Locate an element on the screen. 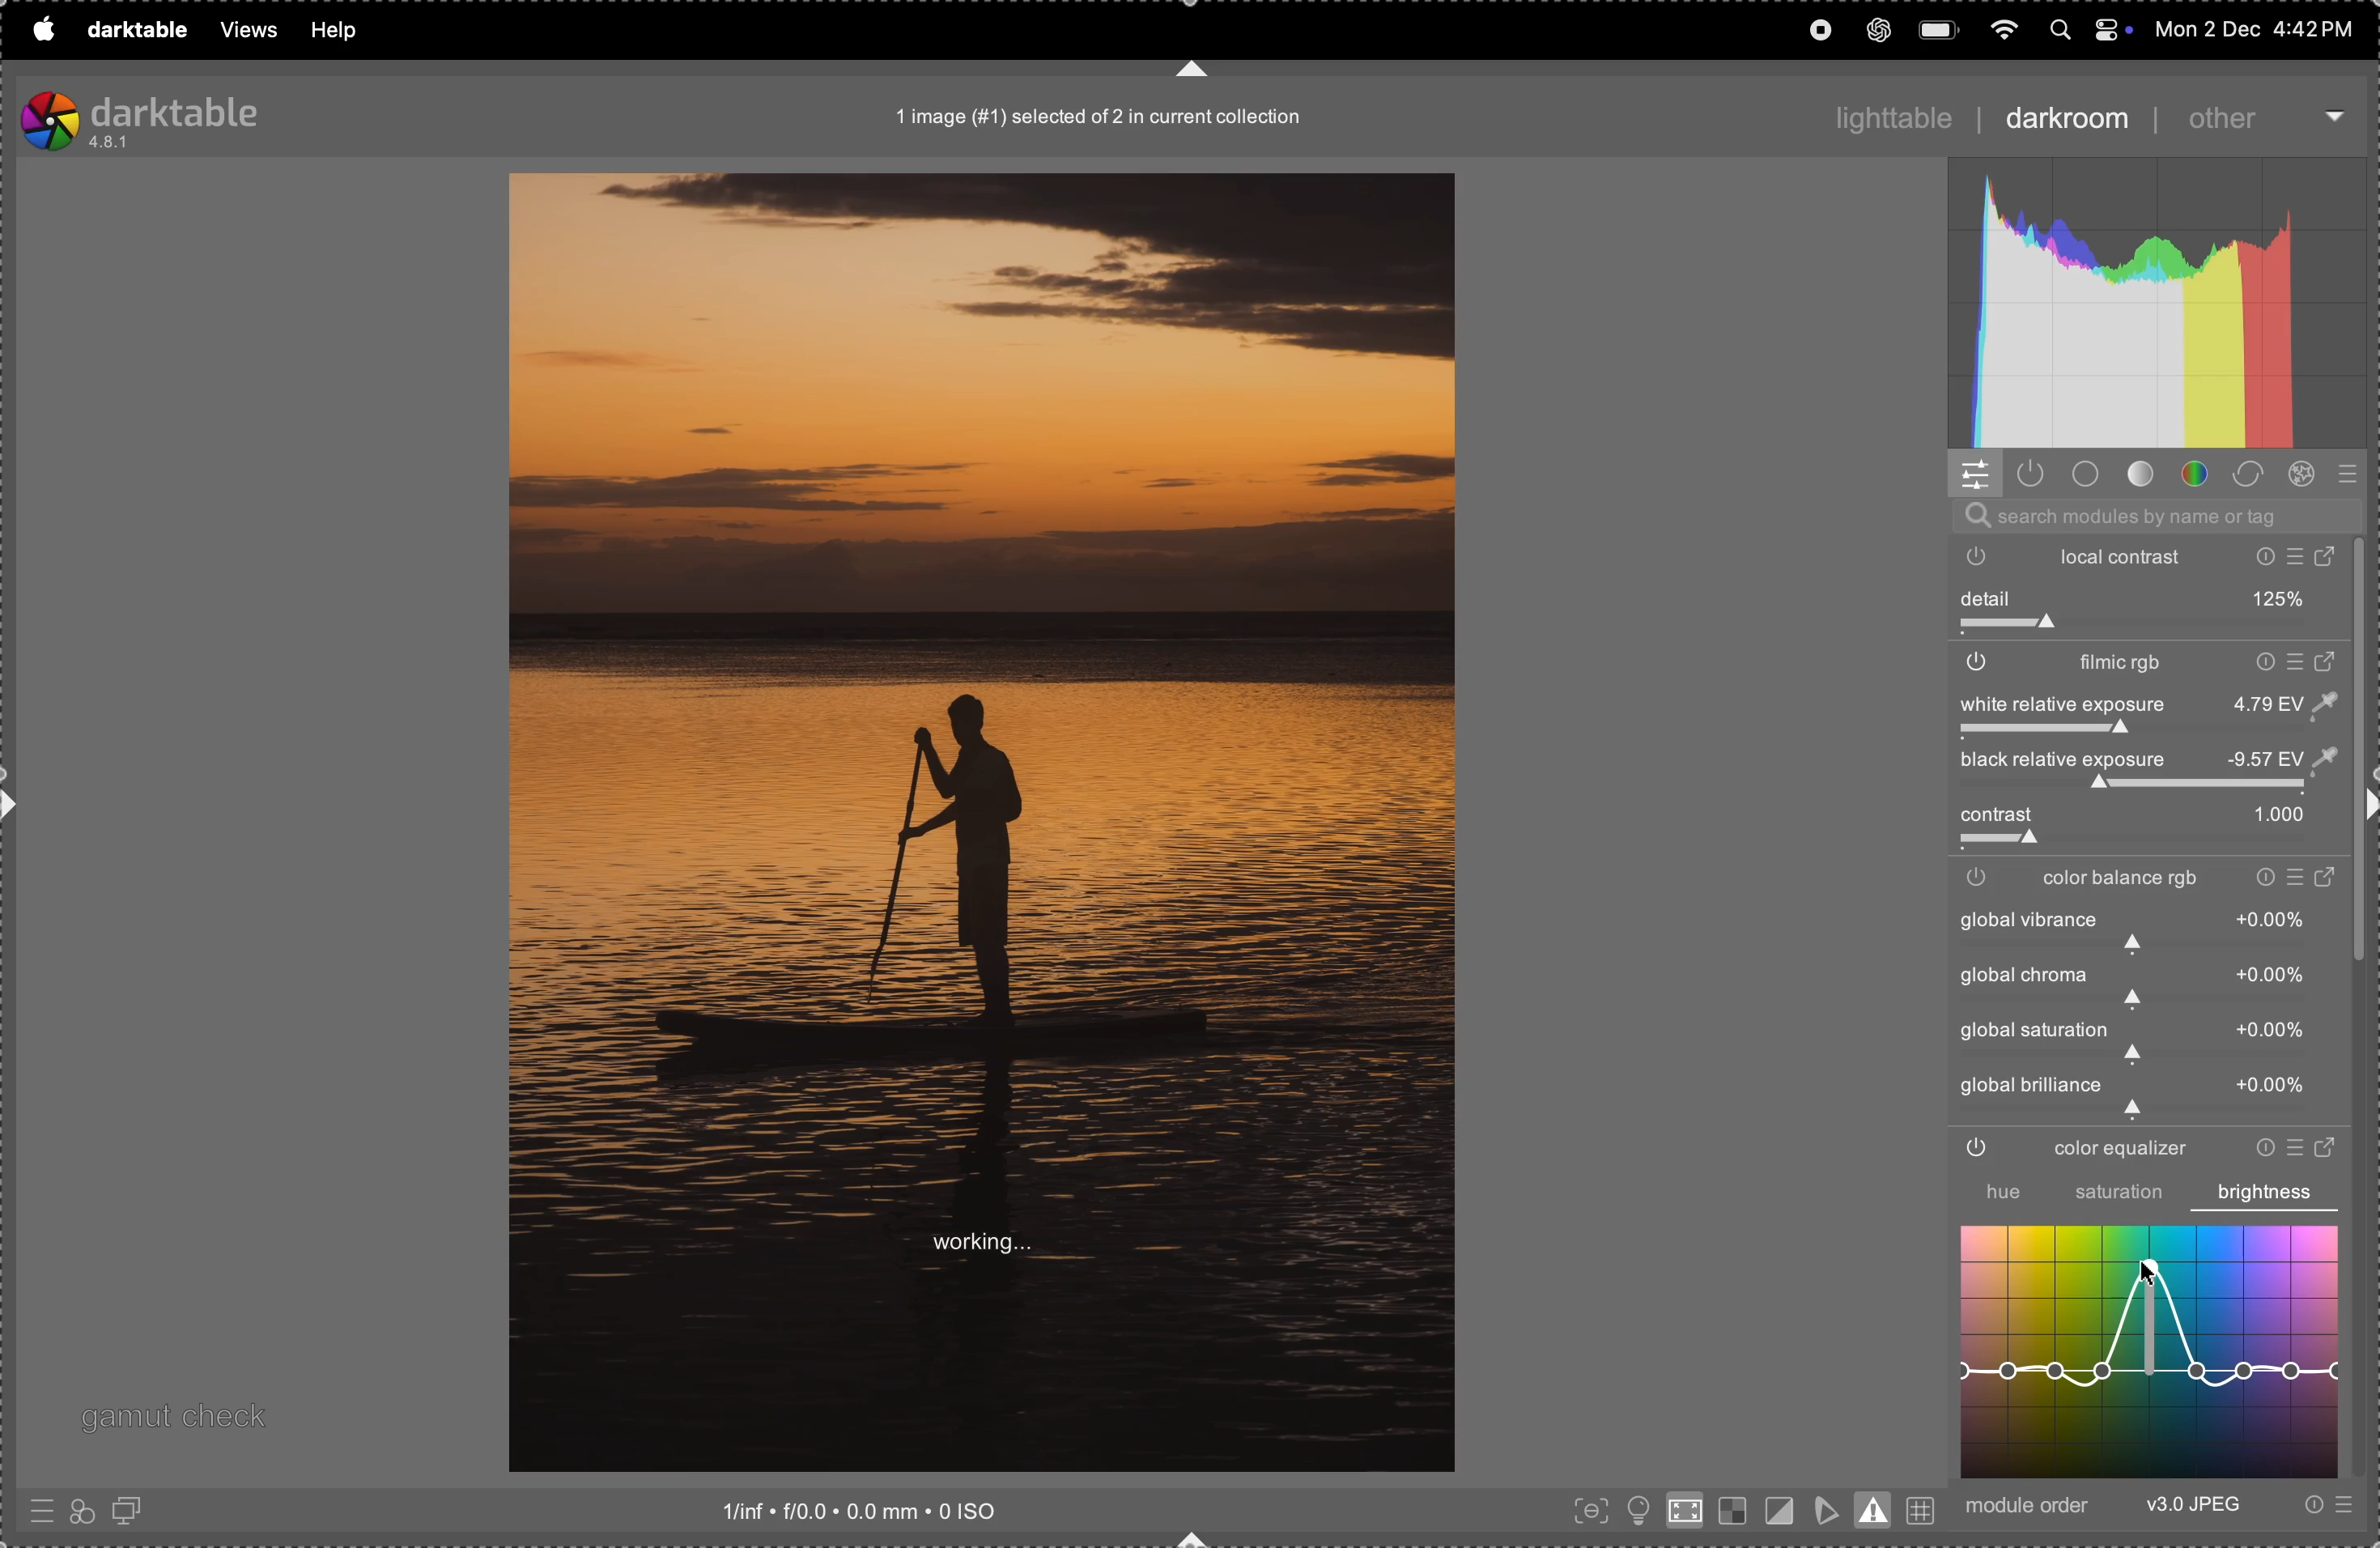 The image size is (2380, 1548). tone is located at coordinates (2141, 475).